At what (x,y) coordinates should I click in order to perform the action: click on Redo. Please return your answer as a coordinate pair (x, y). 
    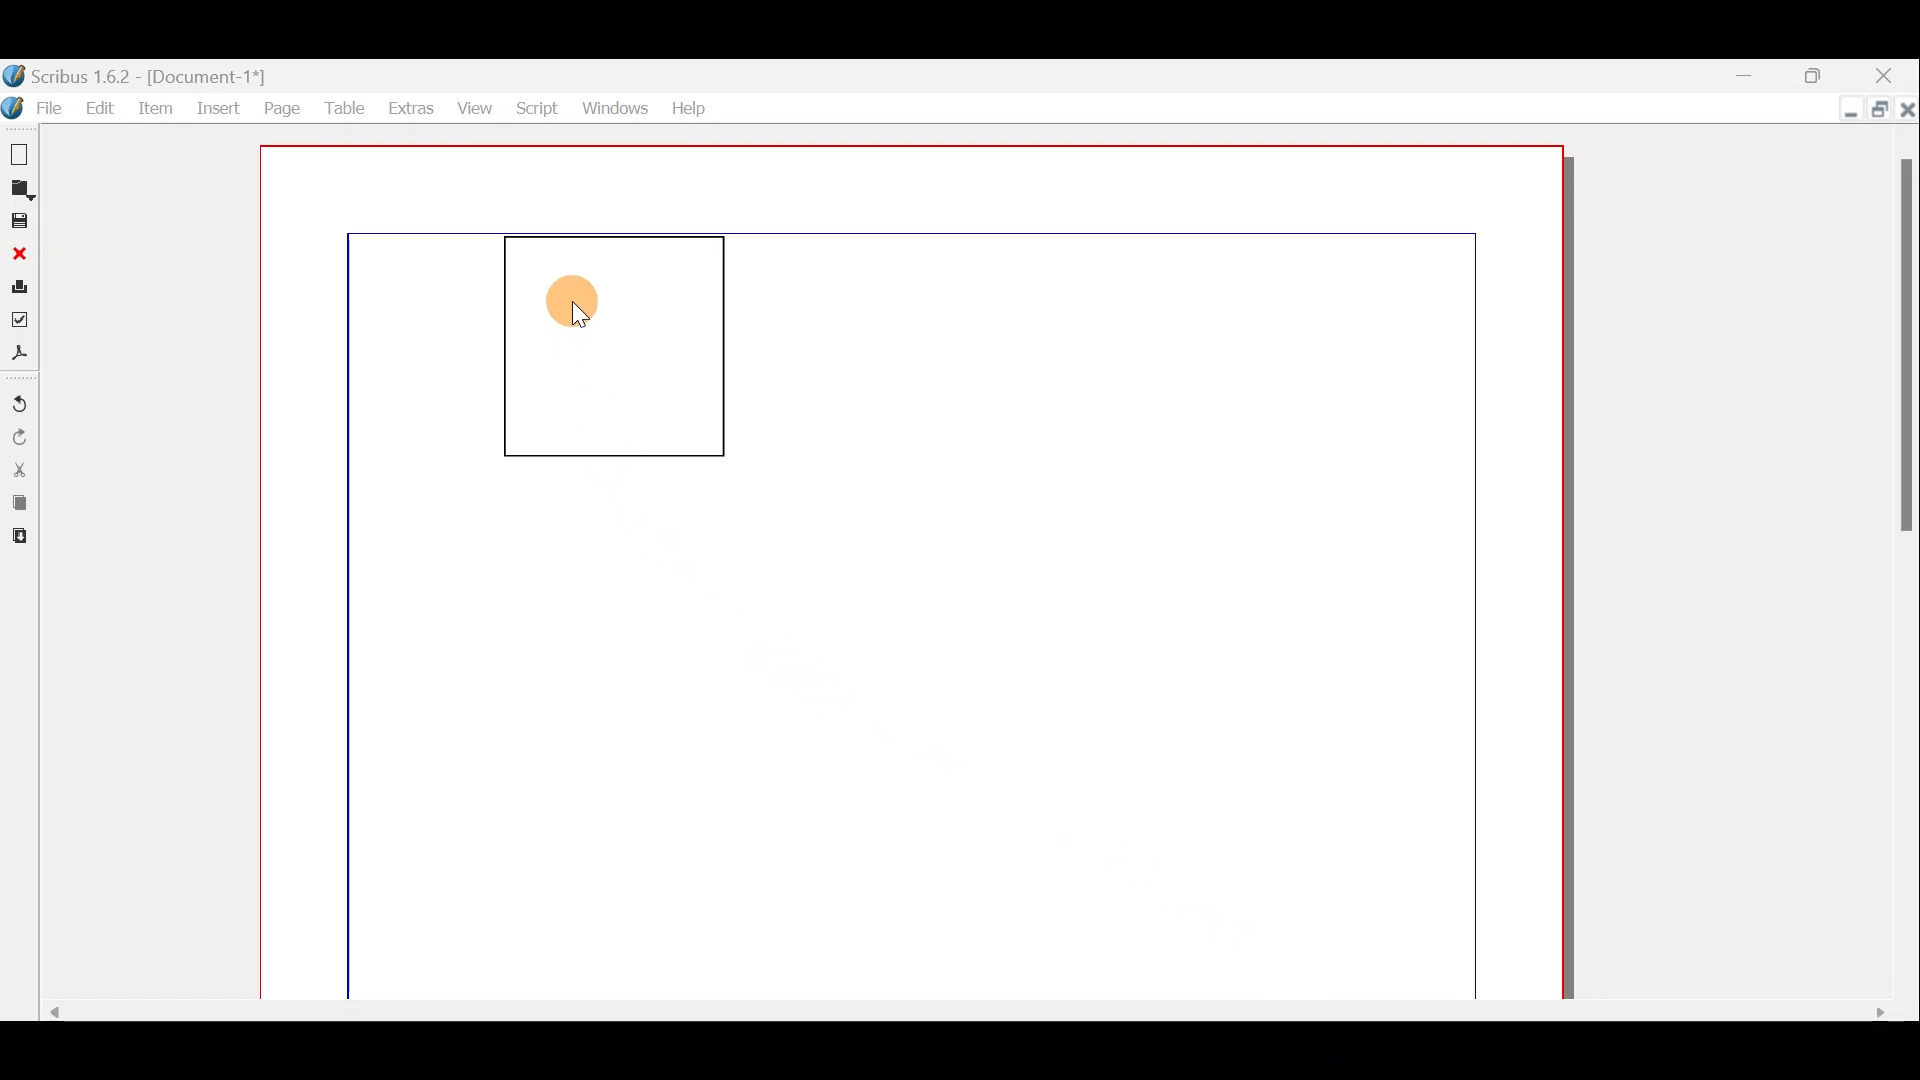
    Looking at the image, I should click on (19, 438).